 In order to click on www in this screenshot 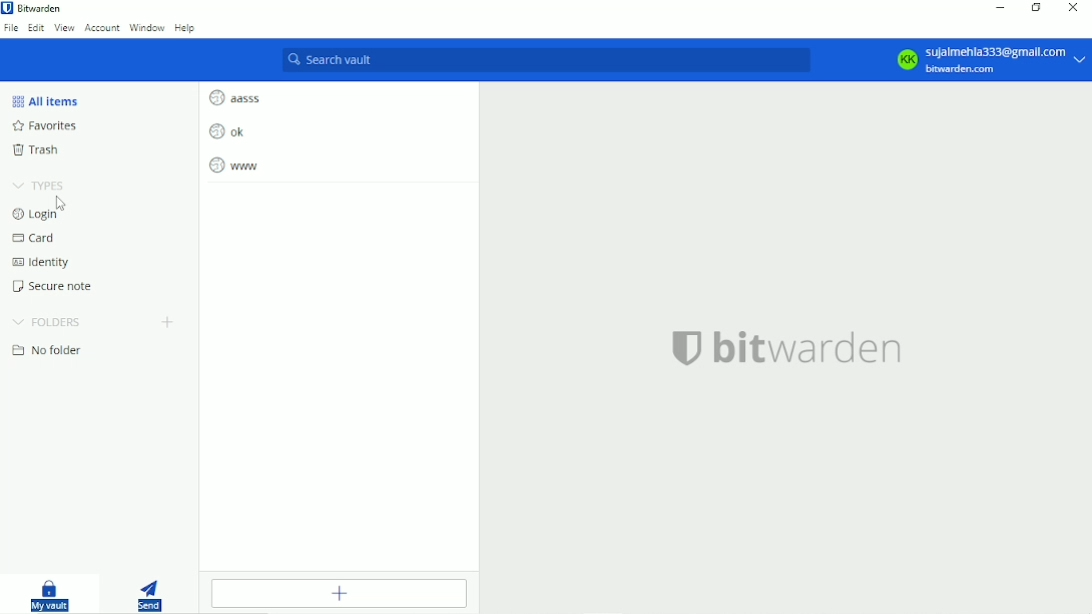, I will do `click(235, 165)`.